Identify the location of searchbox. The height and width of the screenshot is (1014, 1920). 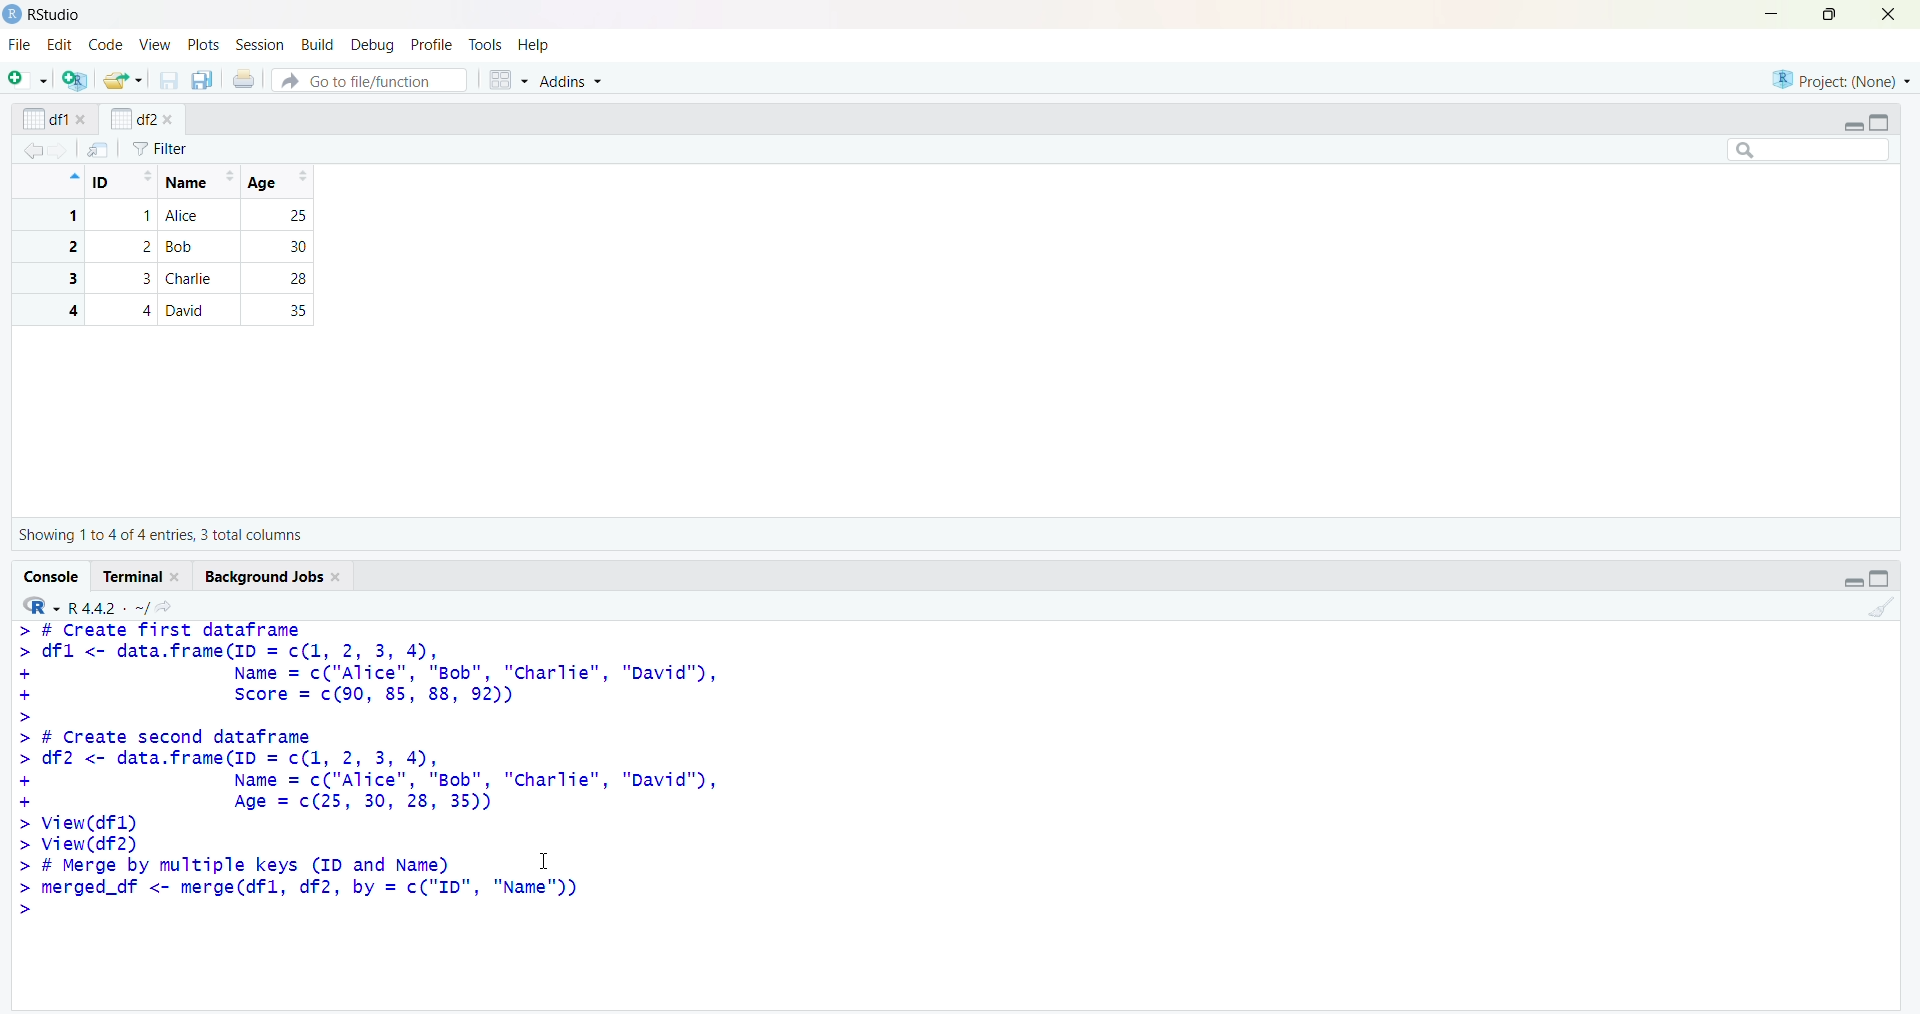
(1810, 149).